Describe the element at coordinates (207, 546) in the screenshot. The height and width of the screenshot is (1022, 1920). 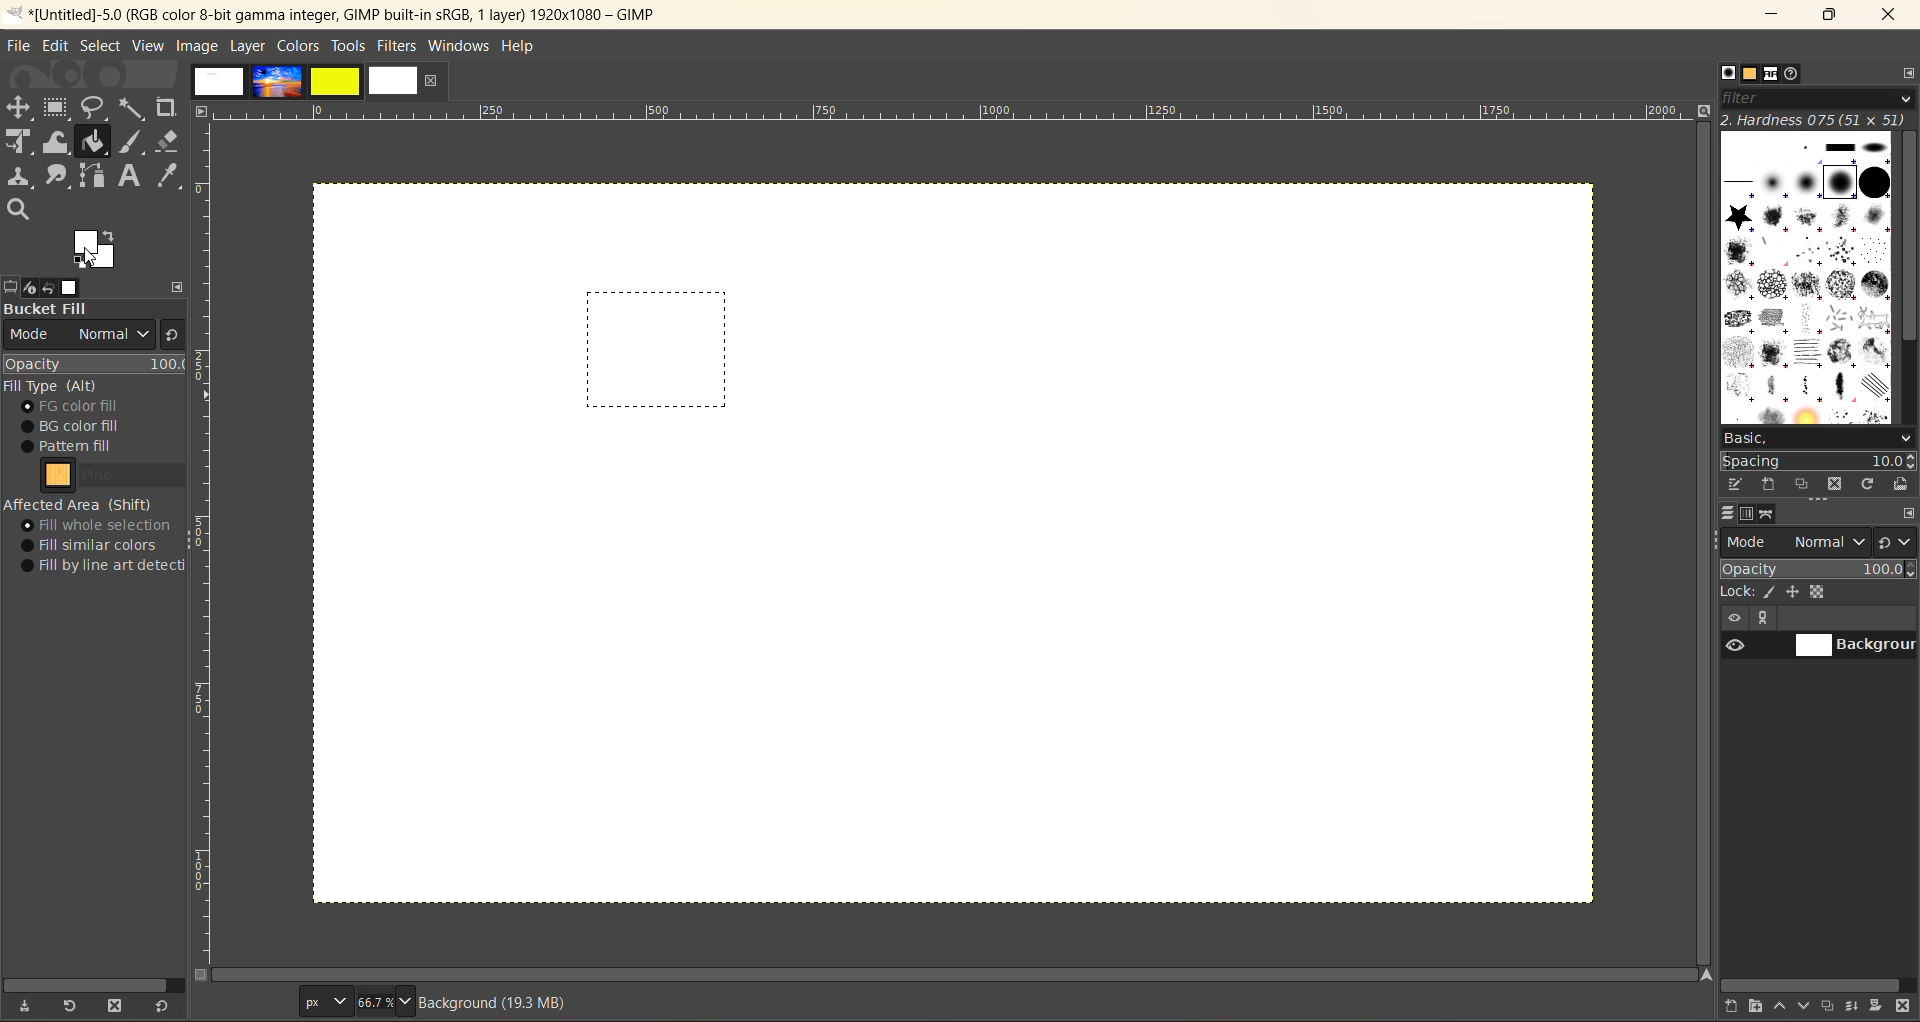
I see `scale` at that location.